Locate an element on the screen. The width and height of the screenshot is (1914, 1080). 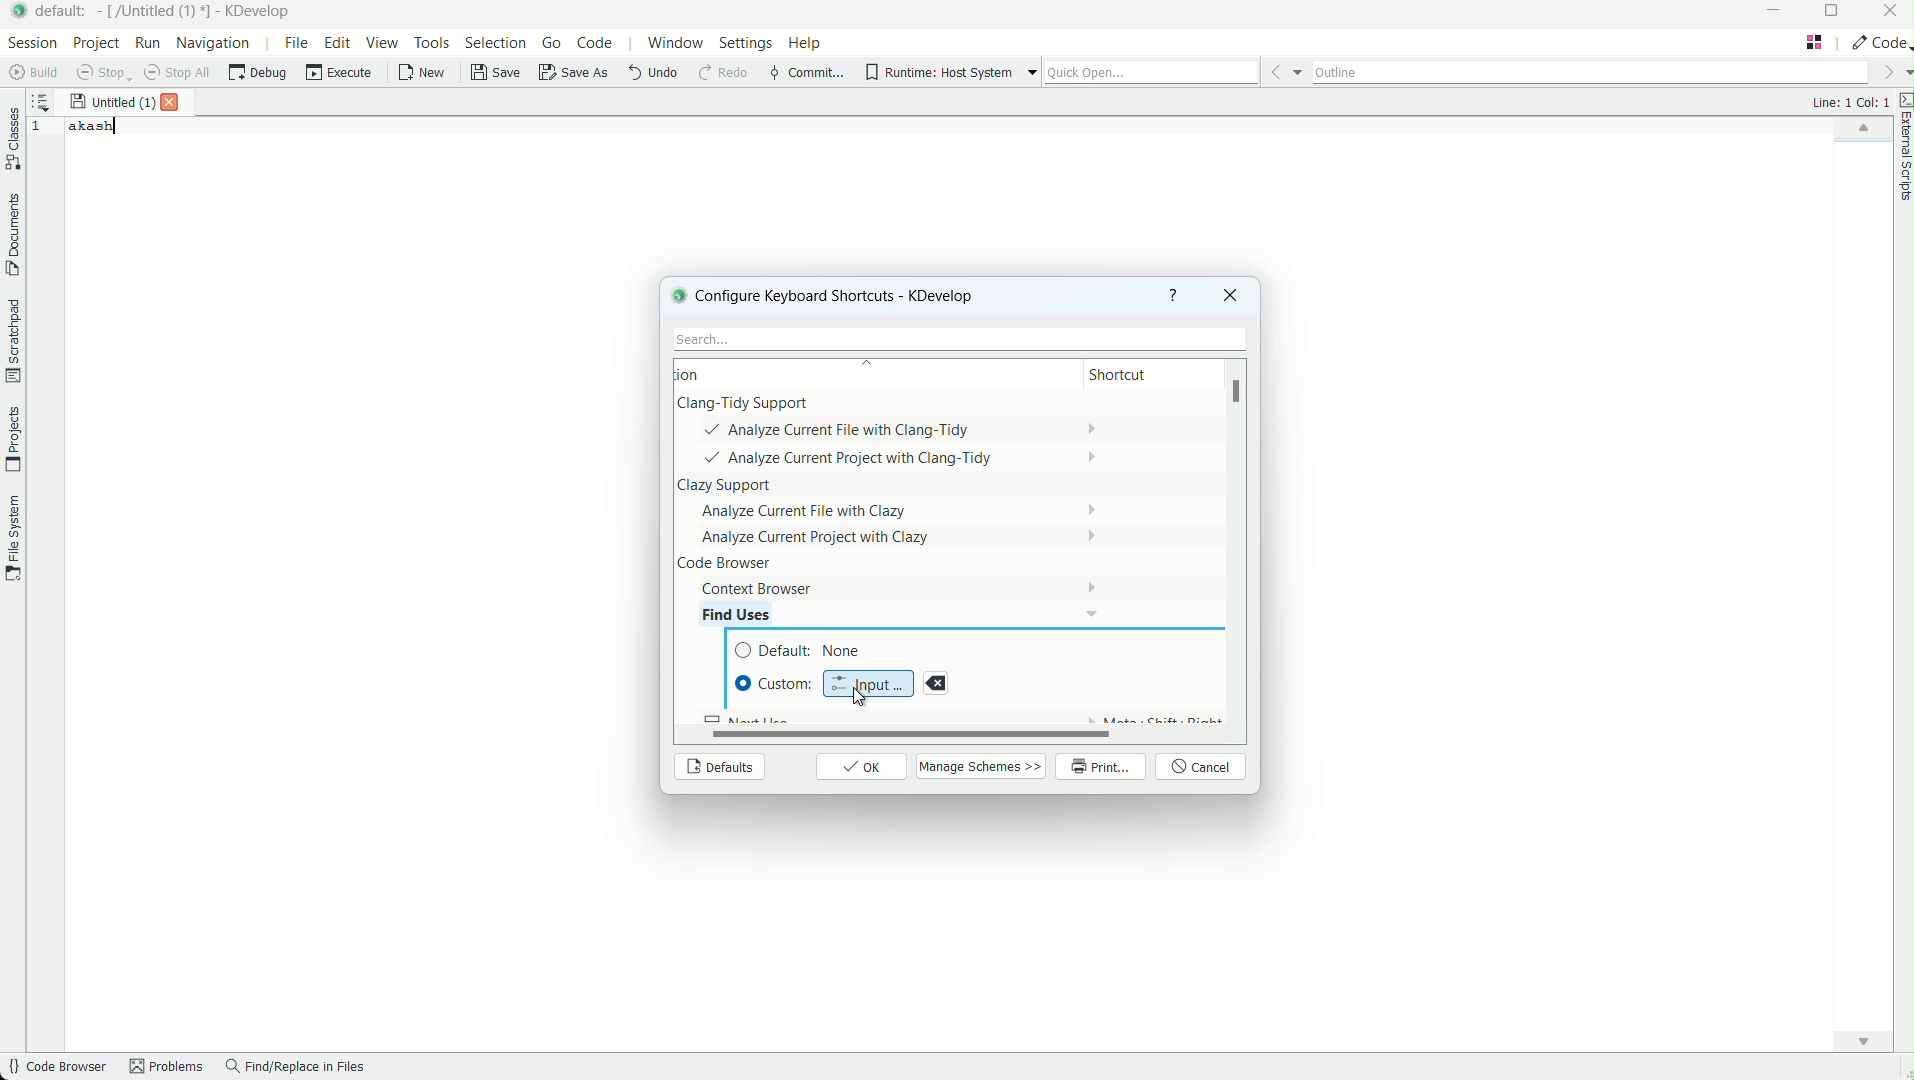
project menu is located at coordinates (95, 43).